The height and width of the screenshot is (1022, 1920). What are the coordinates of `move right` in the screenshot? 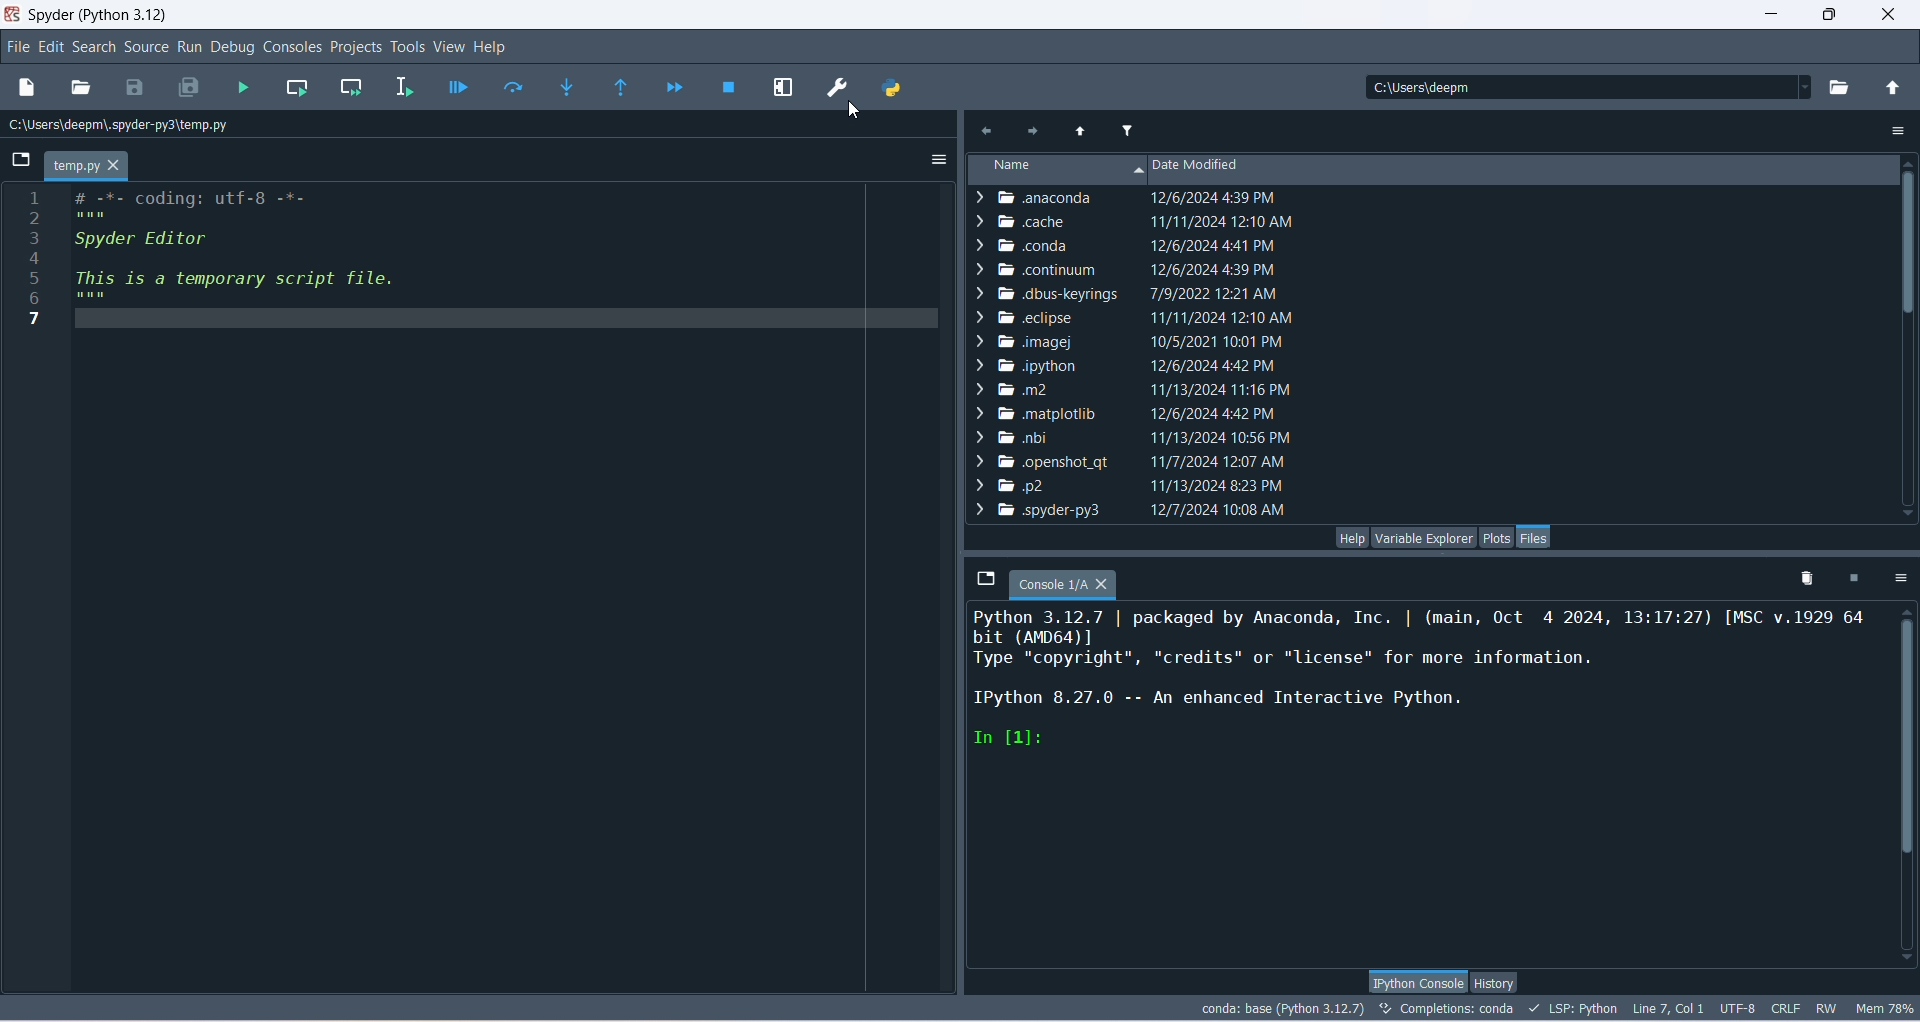 It's located at (986, 130).